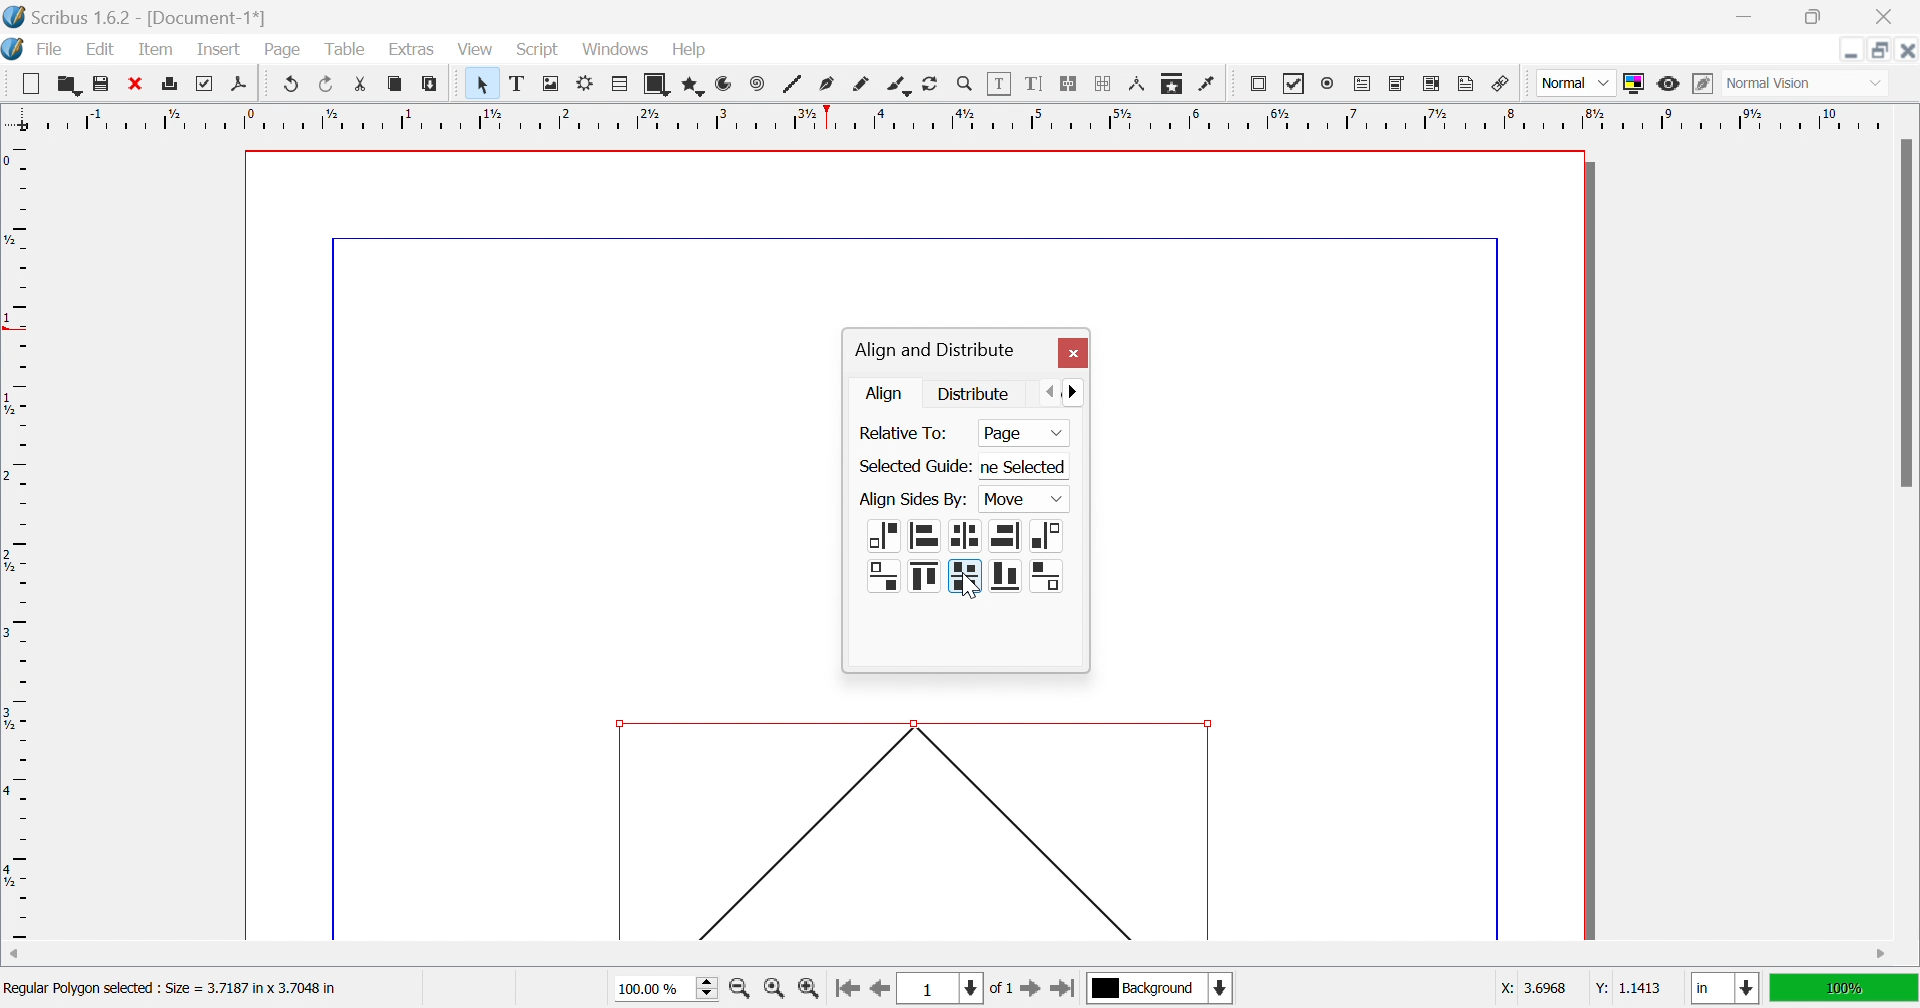 The height and width of the screenshot is (1008, 1920). Describe the element at coordinates (808, 993) in the screenshot. I see `Zoom in by the stepping value in Tools preferences` at that location.